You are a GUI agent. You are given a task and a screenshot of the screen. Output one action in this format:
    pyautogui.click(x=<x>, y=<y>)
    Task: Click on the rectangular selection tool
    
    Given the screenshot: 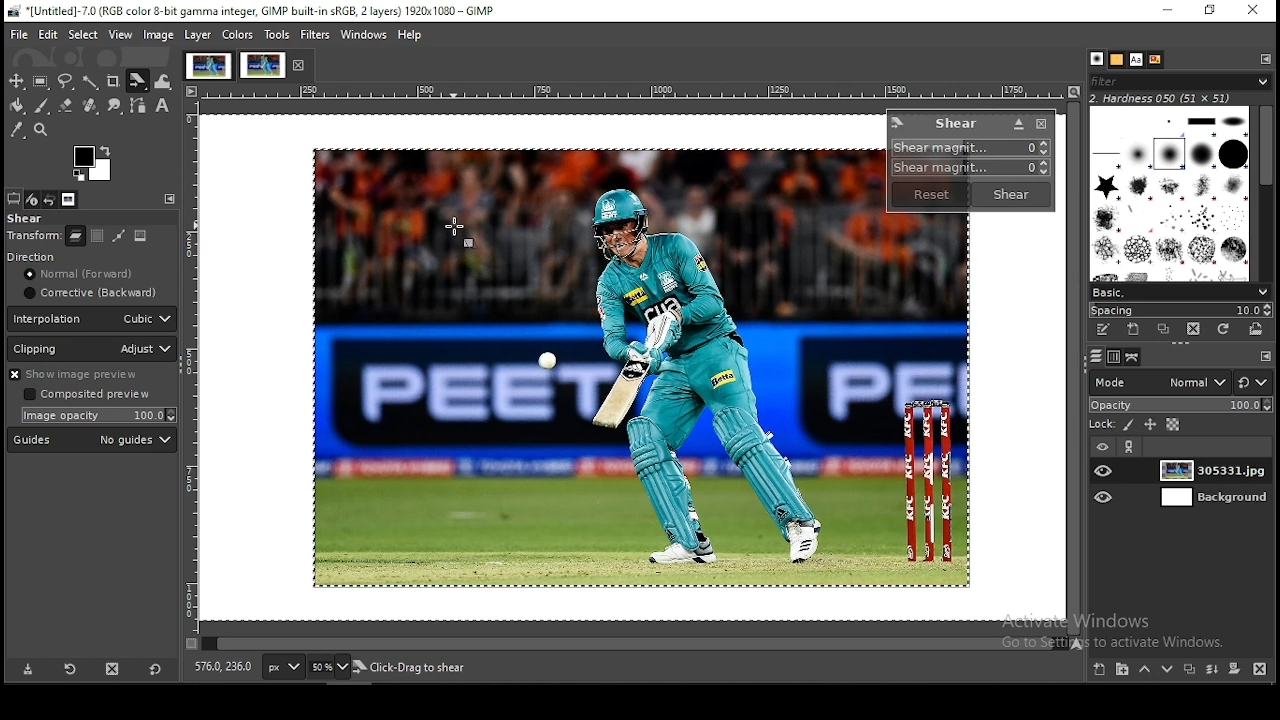 What is the action you would take?
    pyautogui.click(x=41, y=82)
    